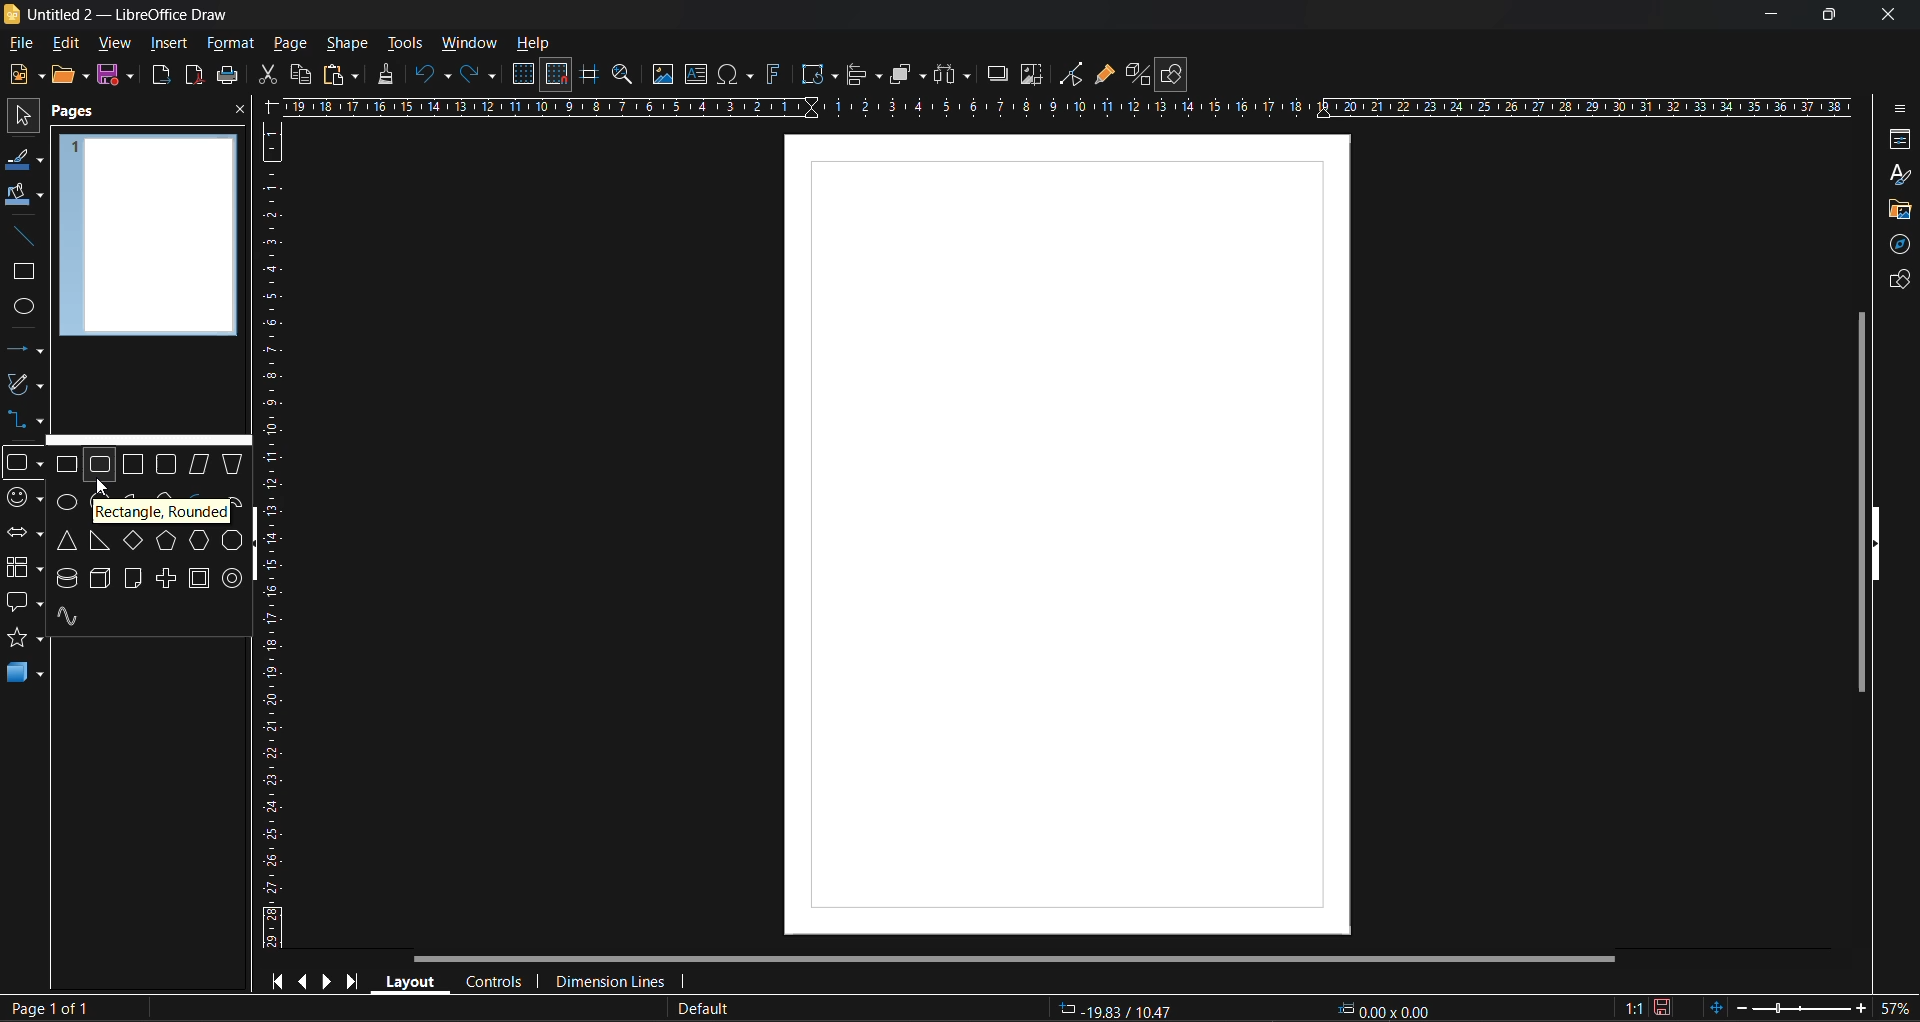 The image size is (1920, 1022). What do you see at coordinates (479, 76) in the screenshot?
I see `redo` at bounding box center [479, 76].